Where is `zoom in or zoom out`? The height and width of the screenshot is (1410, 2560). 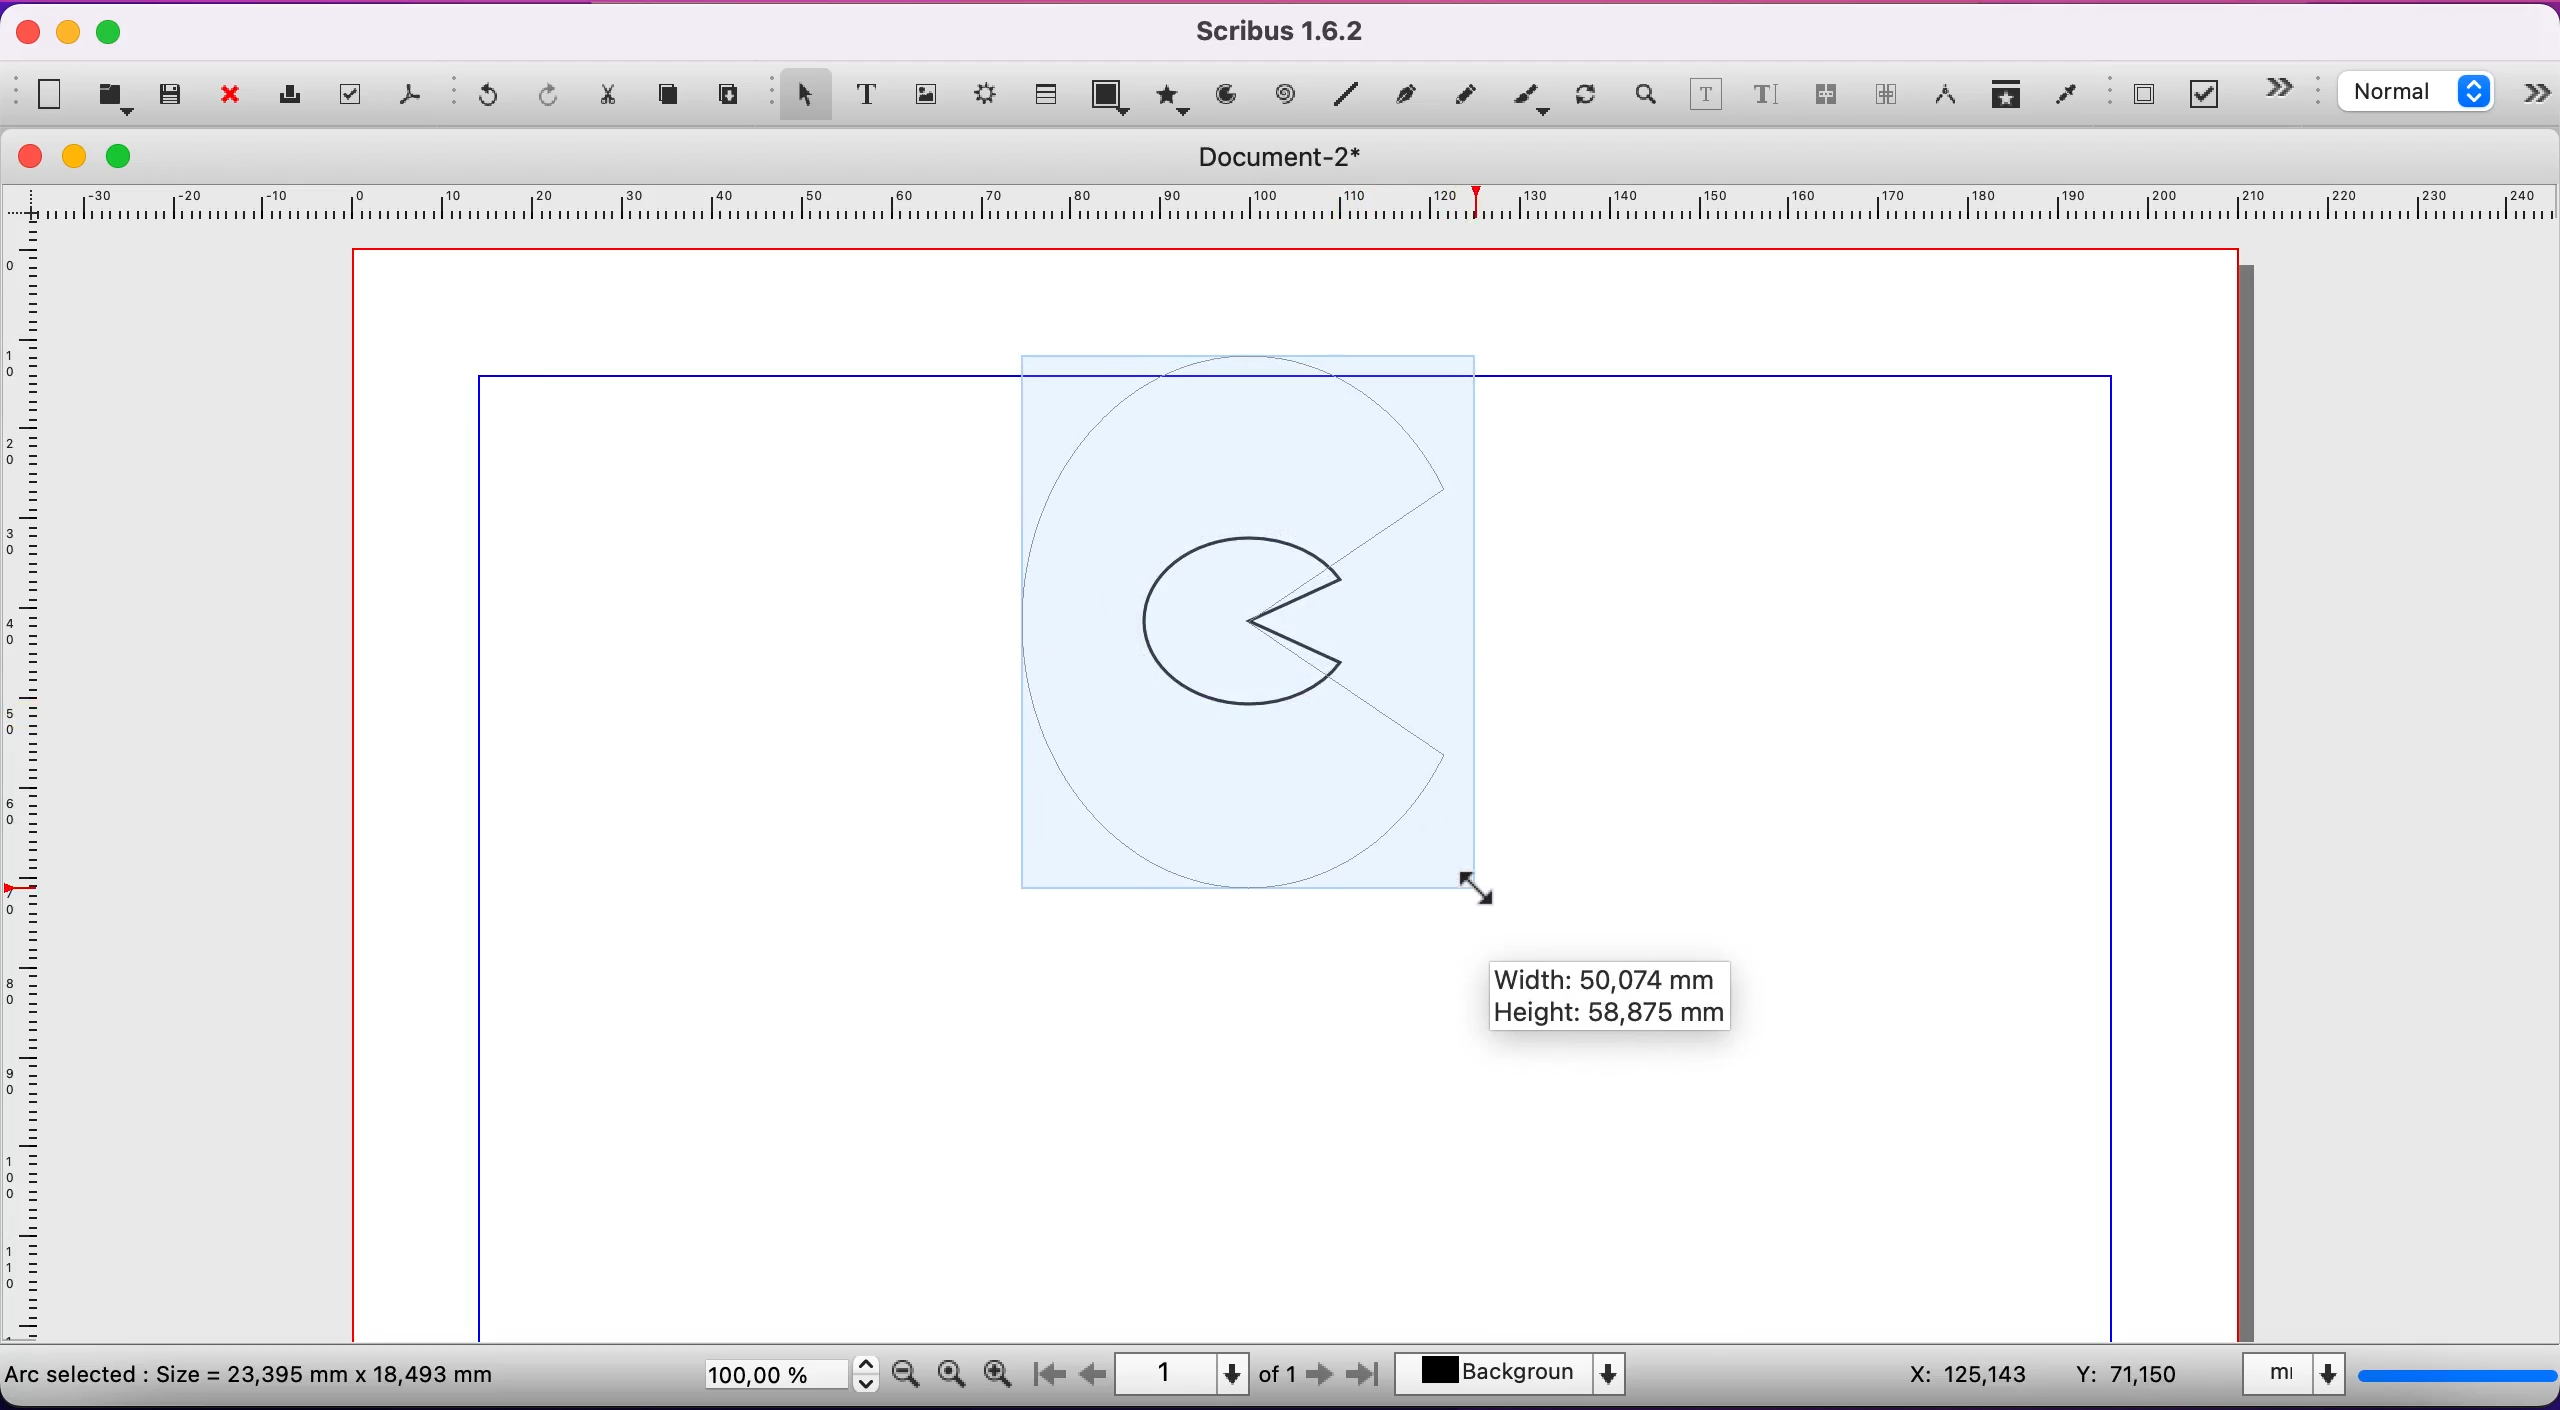
zoom in or zoom out is located at coordinates (1644, 98).